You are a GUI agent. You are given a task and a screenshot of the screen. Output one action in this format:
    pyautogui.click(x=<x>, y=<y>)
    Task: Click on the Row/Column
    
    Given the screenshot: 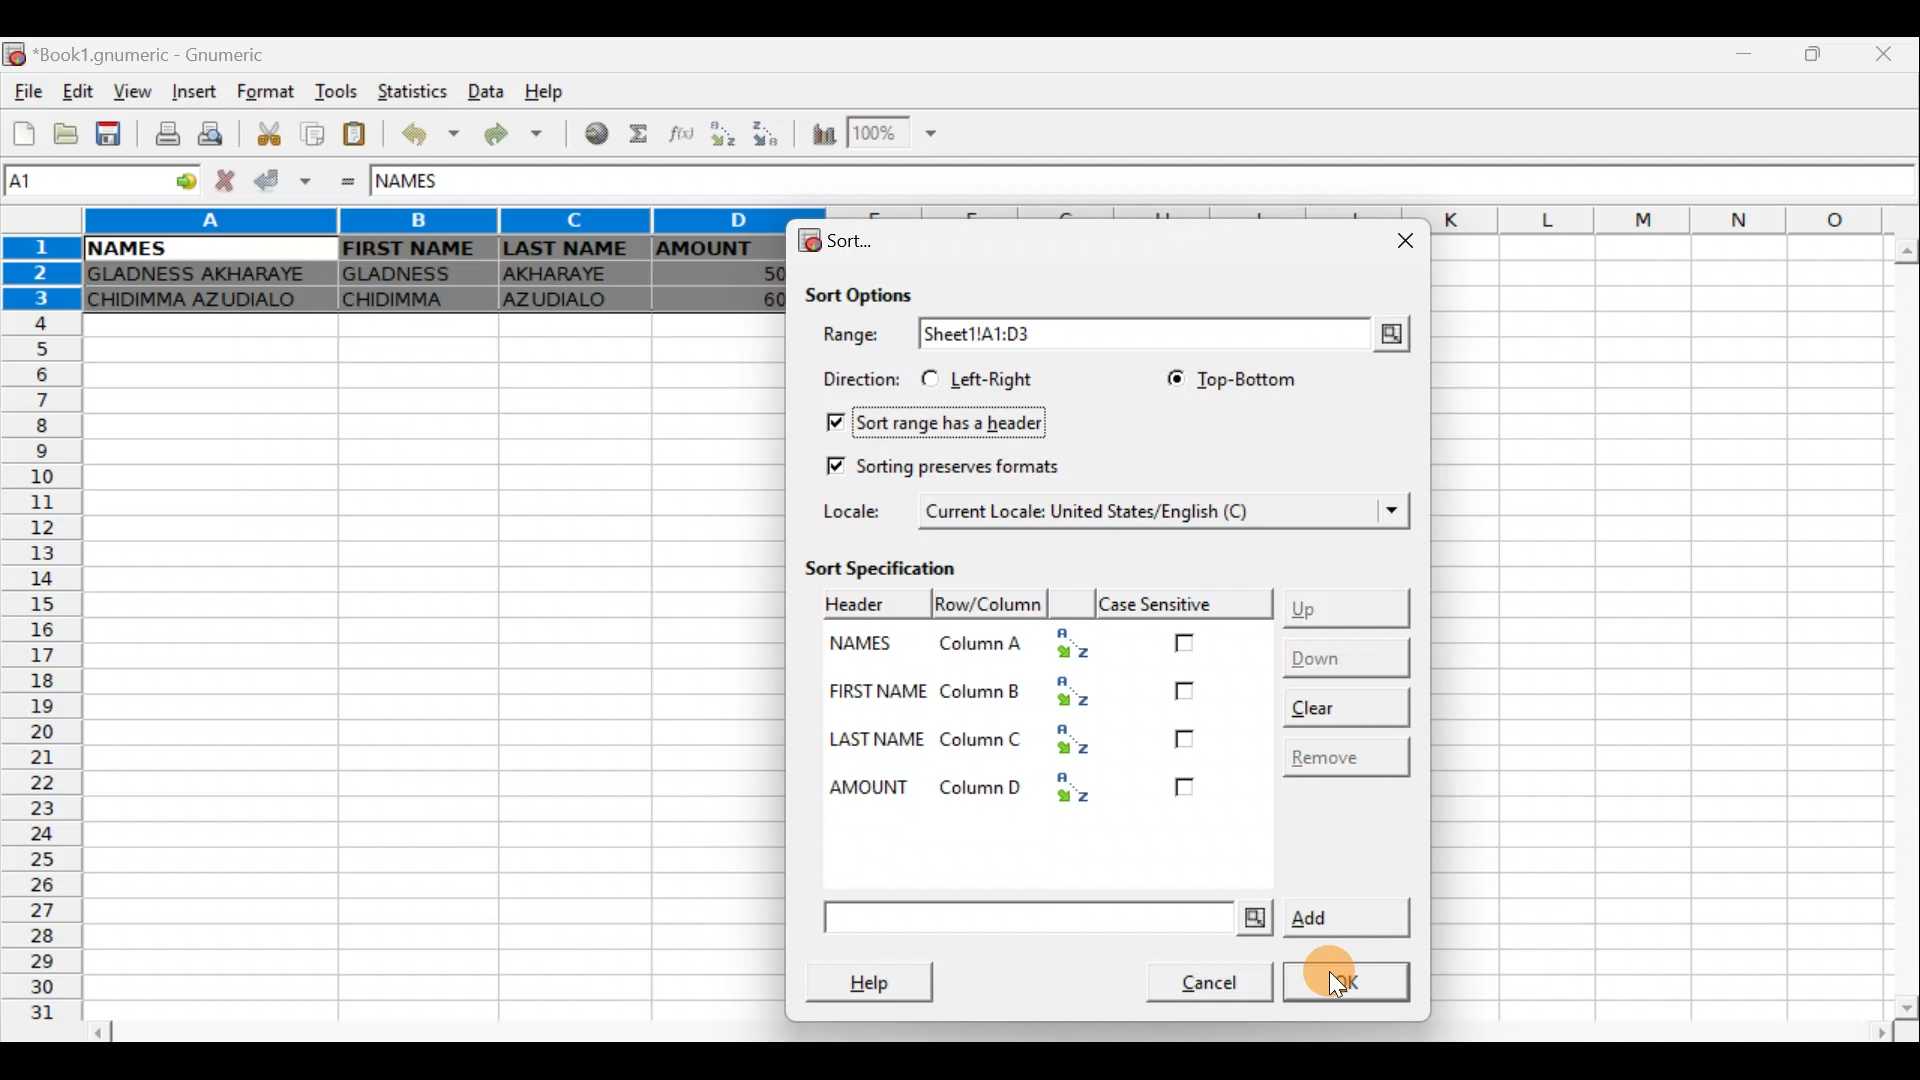 What is the action you would take?
    pyautogui.click(x=989, y=605)
    